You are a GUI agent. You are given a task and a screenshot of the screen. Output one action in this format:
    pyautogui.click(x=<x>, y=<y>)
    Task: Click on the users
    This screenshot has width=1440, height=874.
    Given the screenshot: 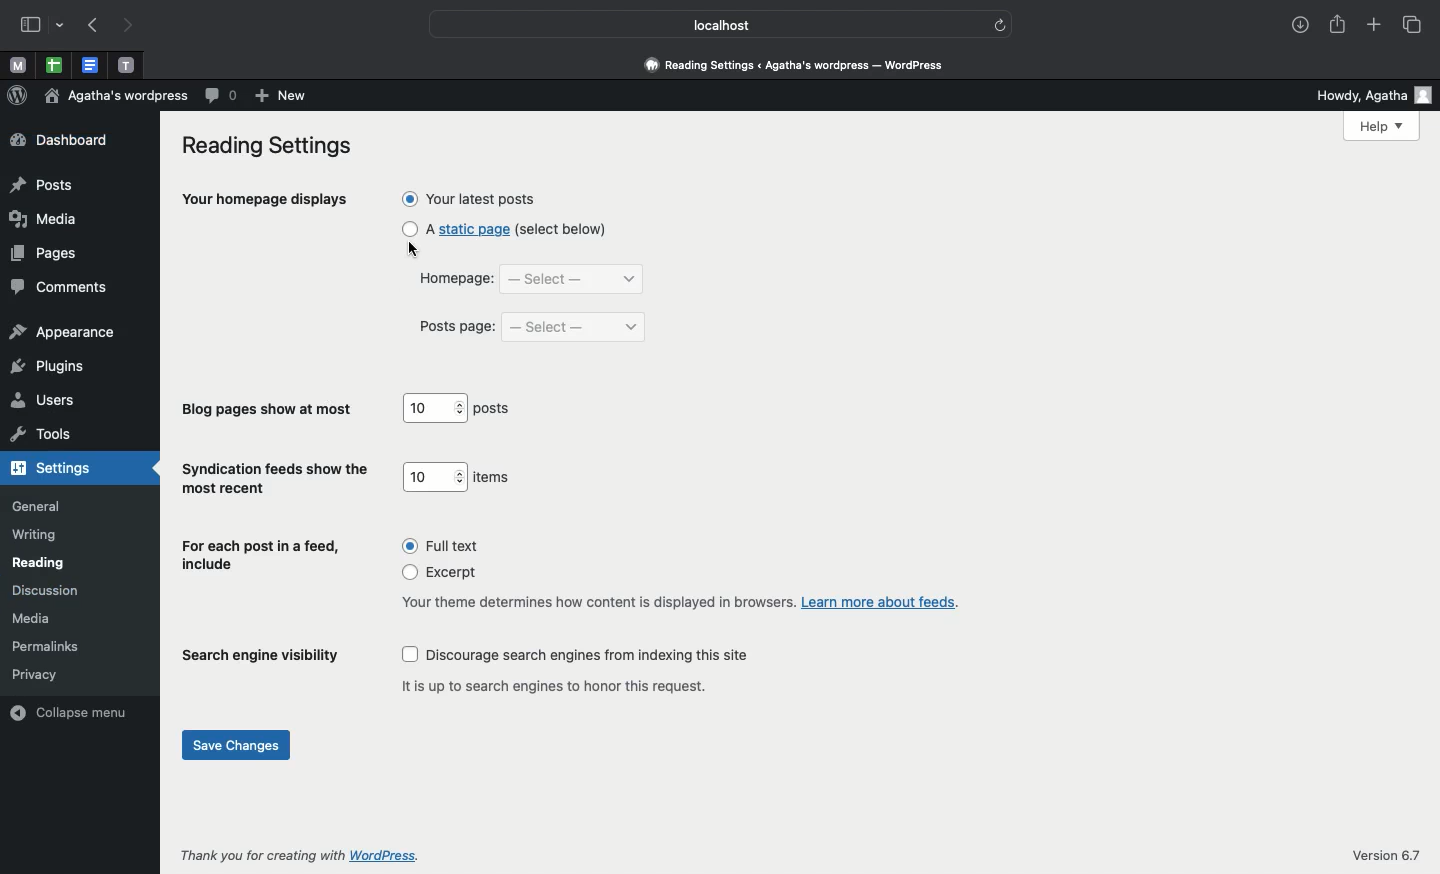 What is the action you would take?
    pyautogui.click(x=44, y=402)
    